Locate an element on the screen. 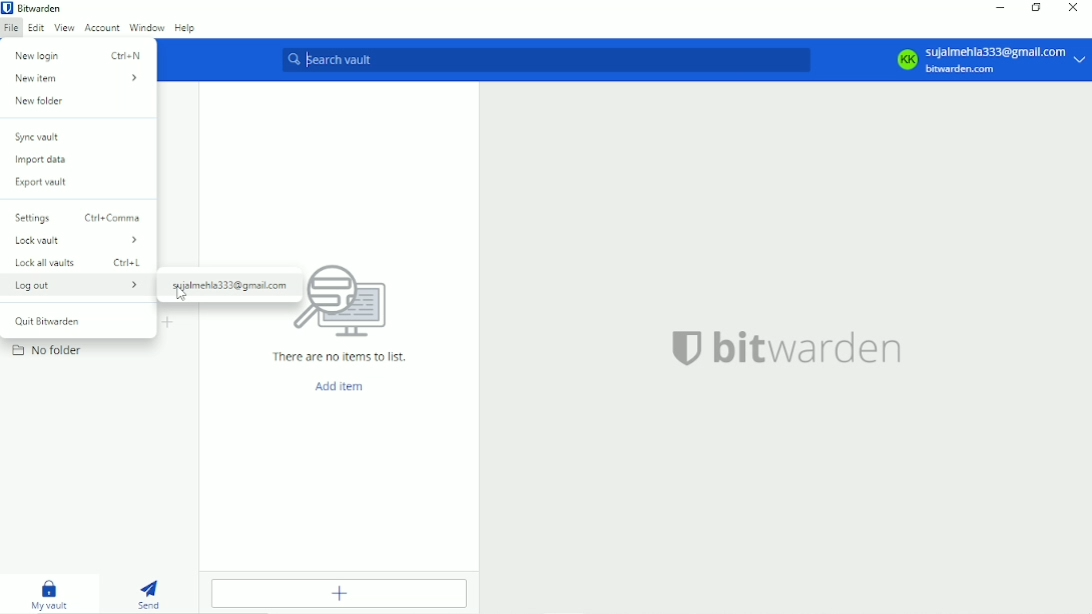 This screenshot has width=1092, height=614. Quit Bitwarden is located at coordinates (52, 321).